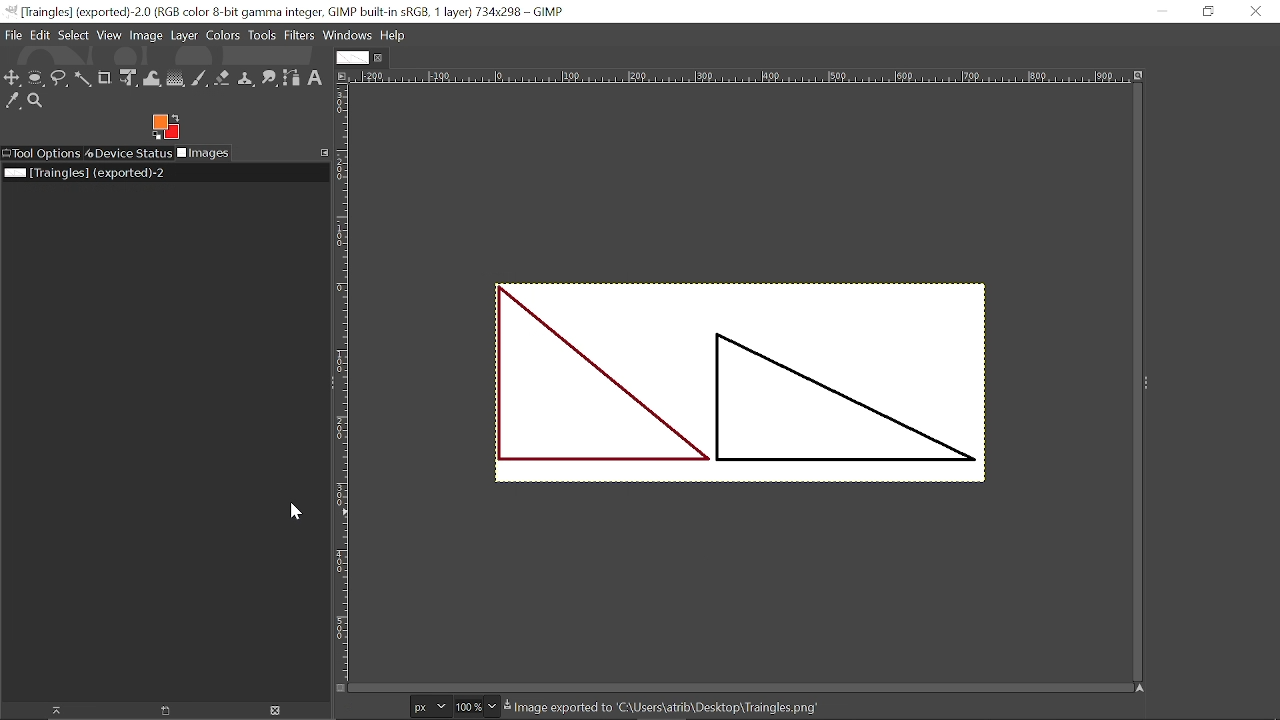  I want to click on Help, so click(393, 35).